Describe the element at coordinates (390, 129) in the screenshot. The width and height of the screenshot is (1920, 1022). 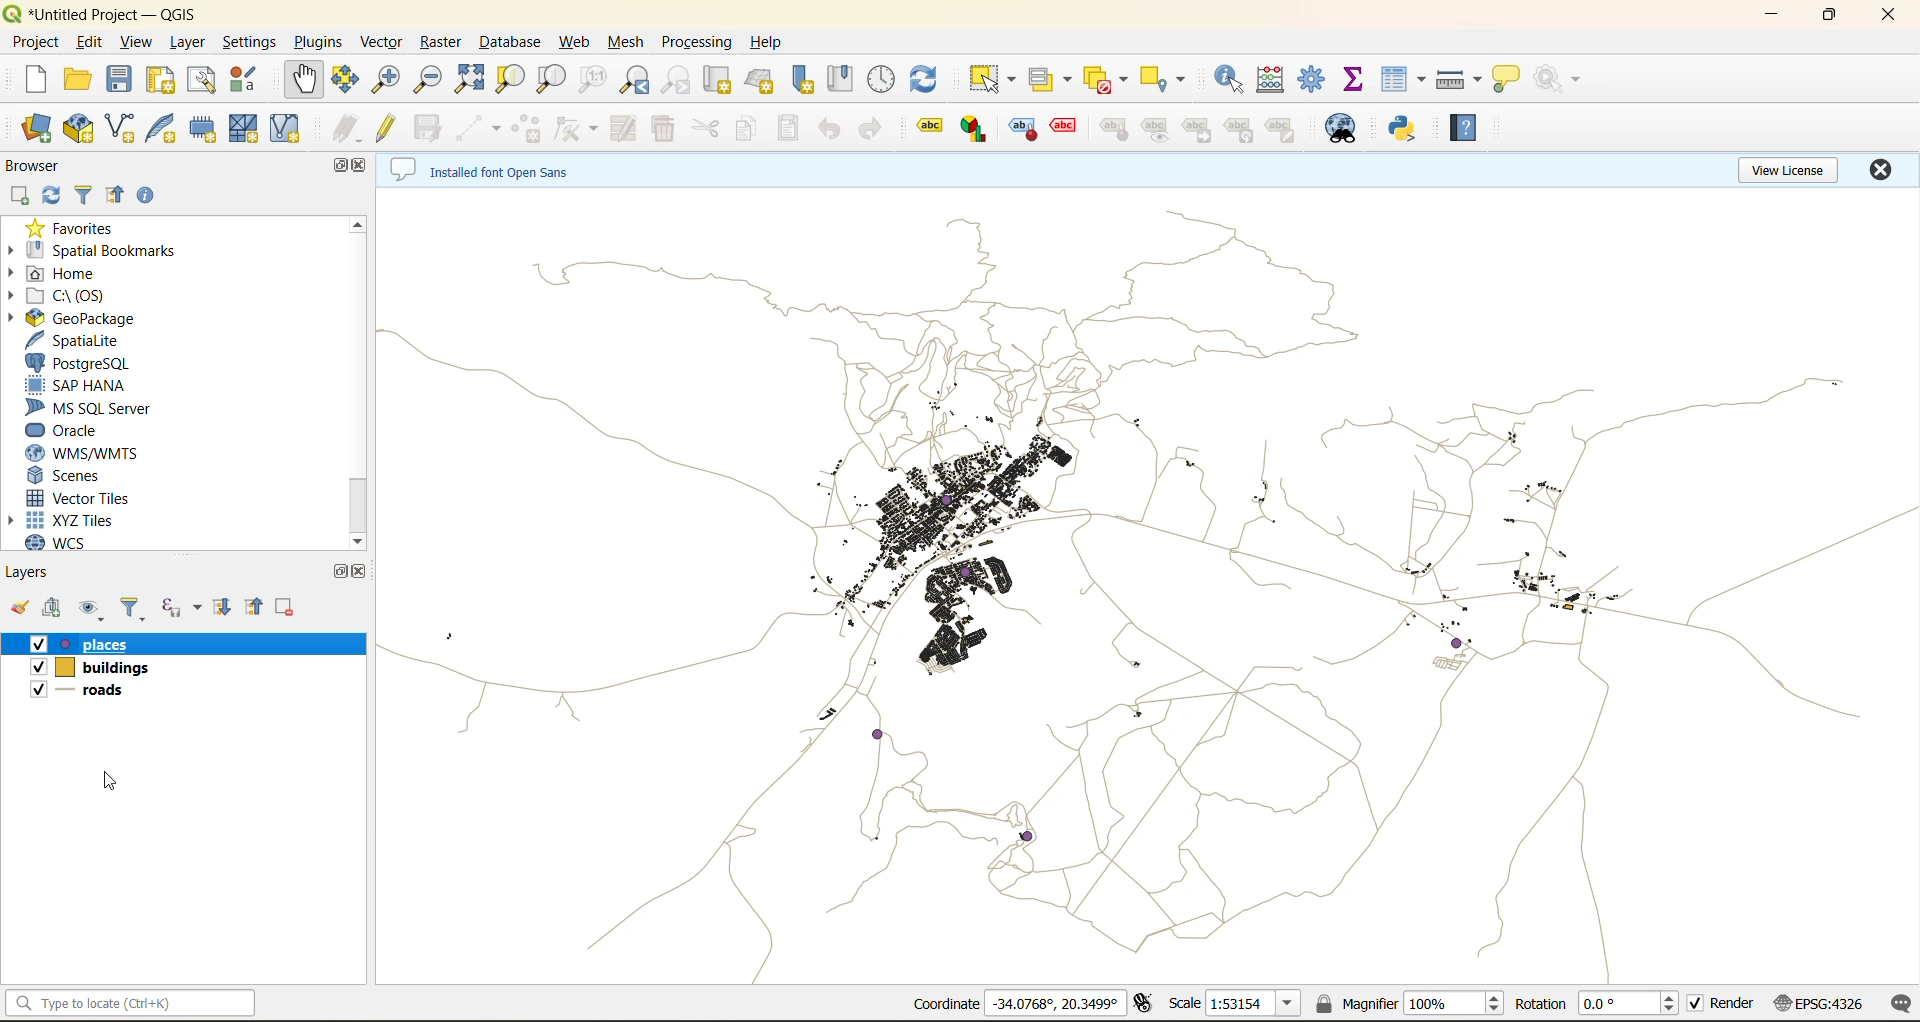
I see `toggle edits` at that location.